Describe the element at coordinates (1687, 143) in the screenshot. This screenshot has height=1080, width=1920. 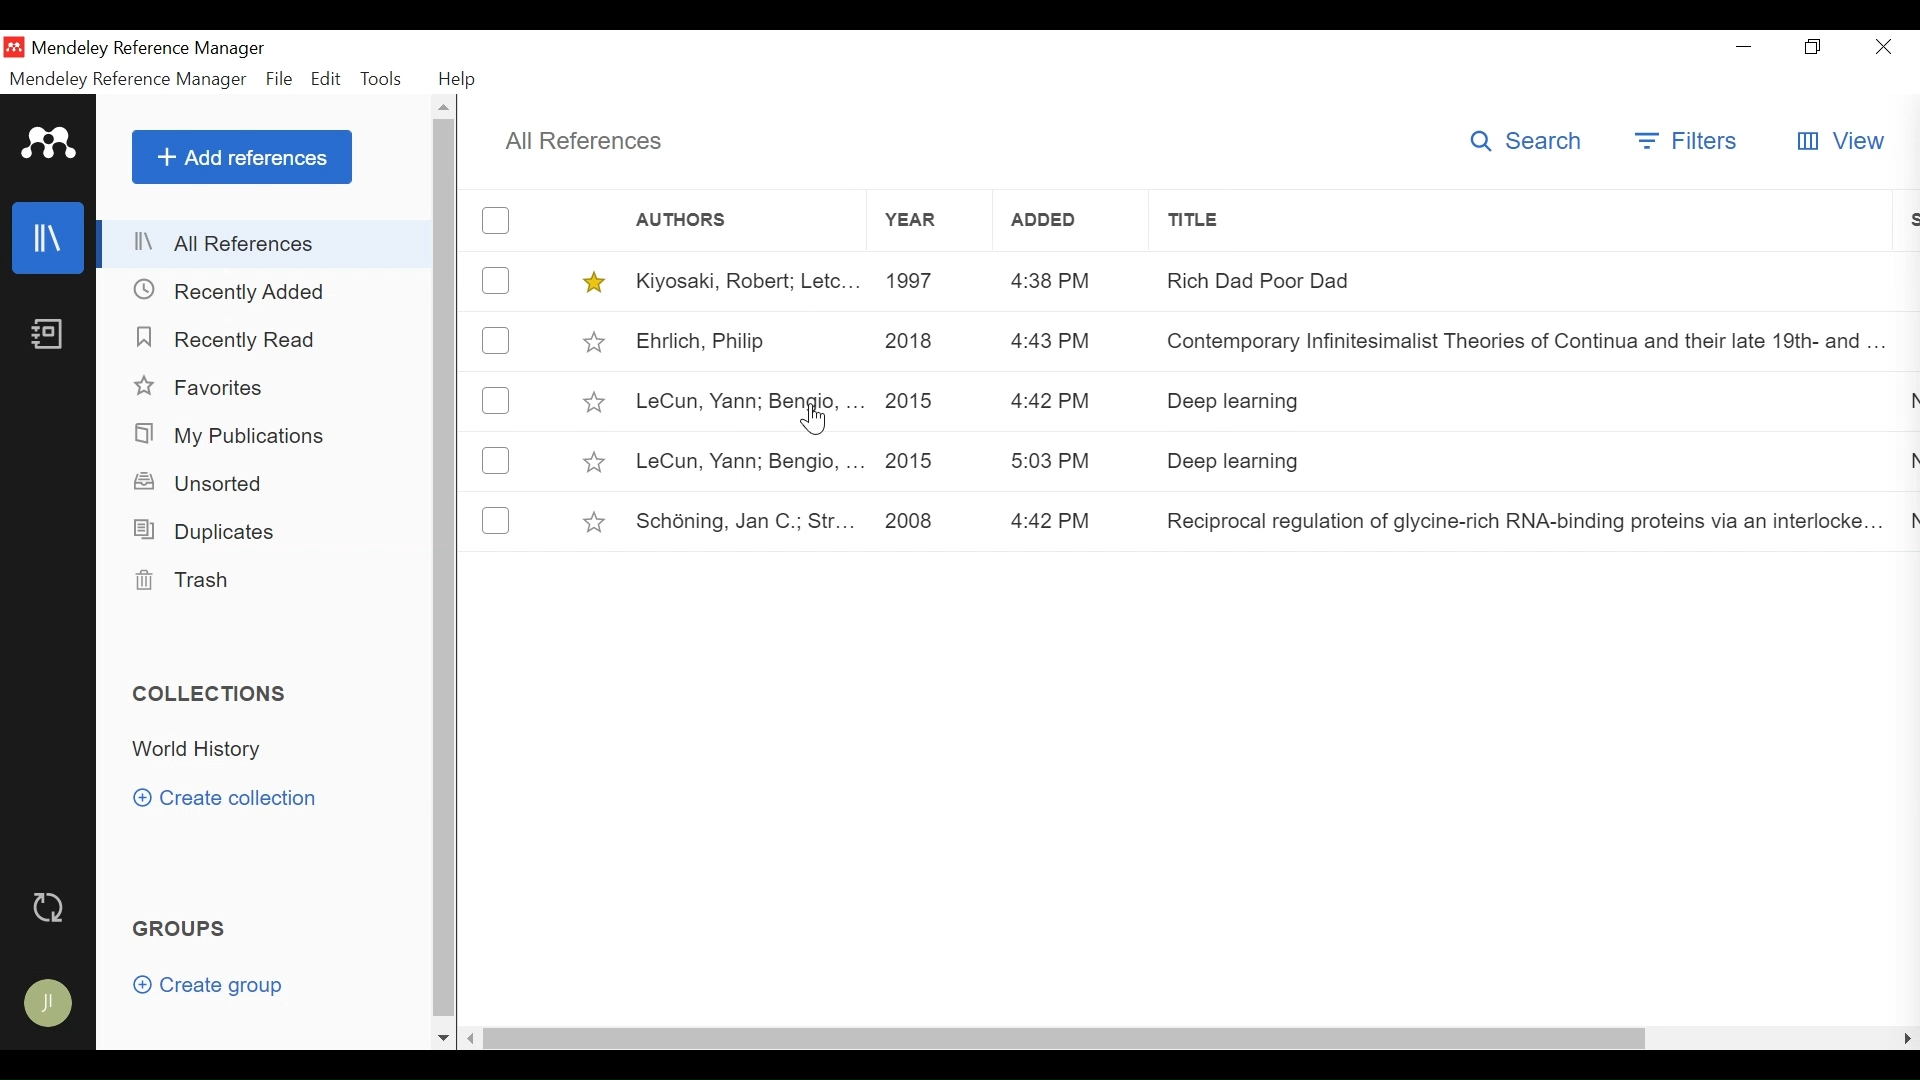
I see `Filters` at that location.